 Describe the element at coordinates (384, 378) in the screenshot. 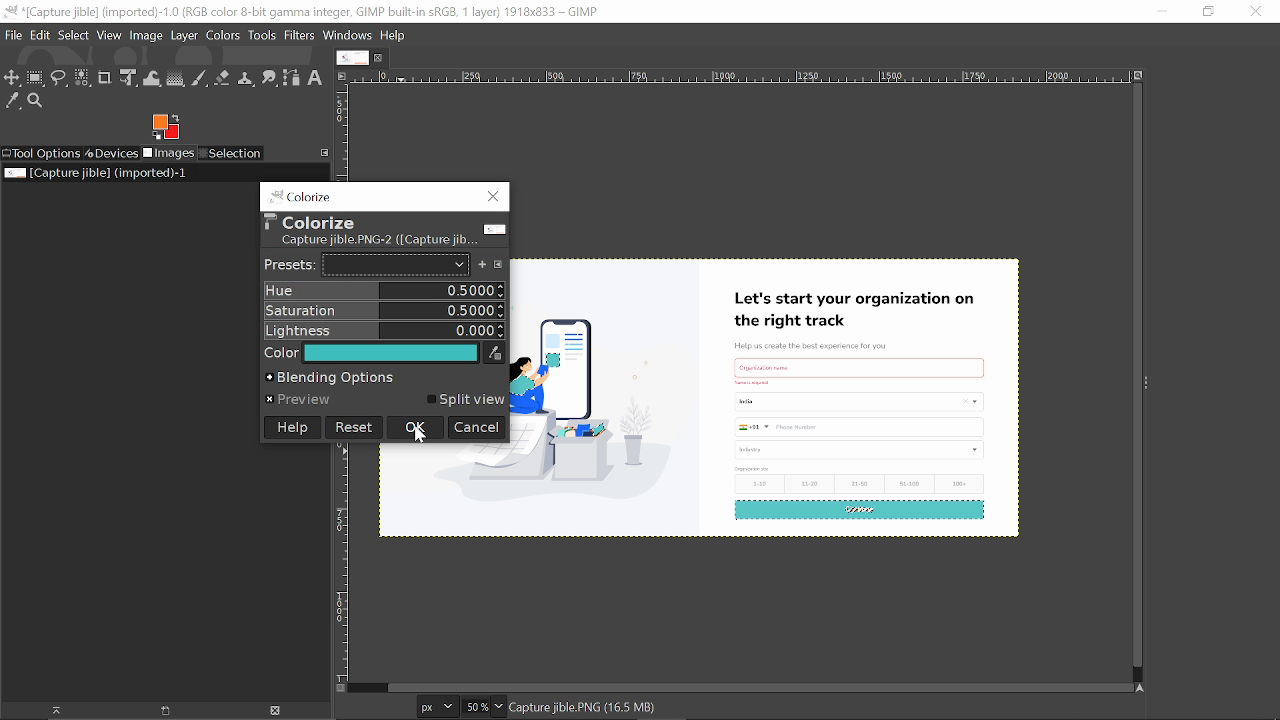

I see `blending options` at that location.